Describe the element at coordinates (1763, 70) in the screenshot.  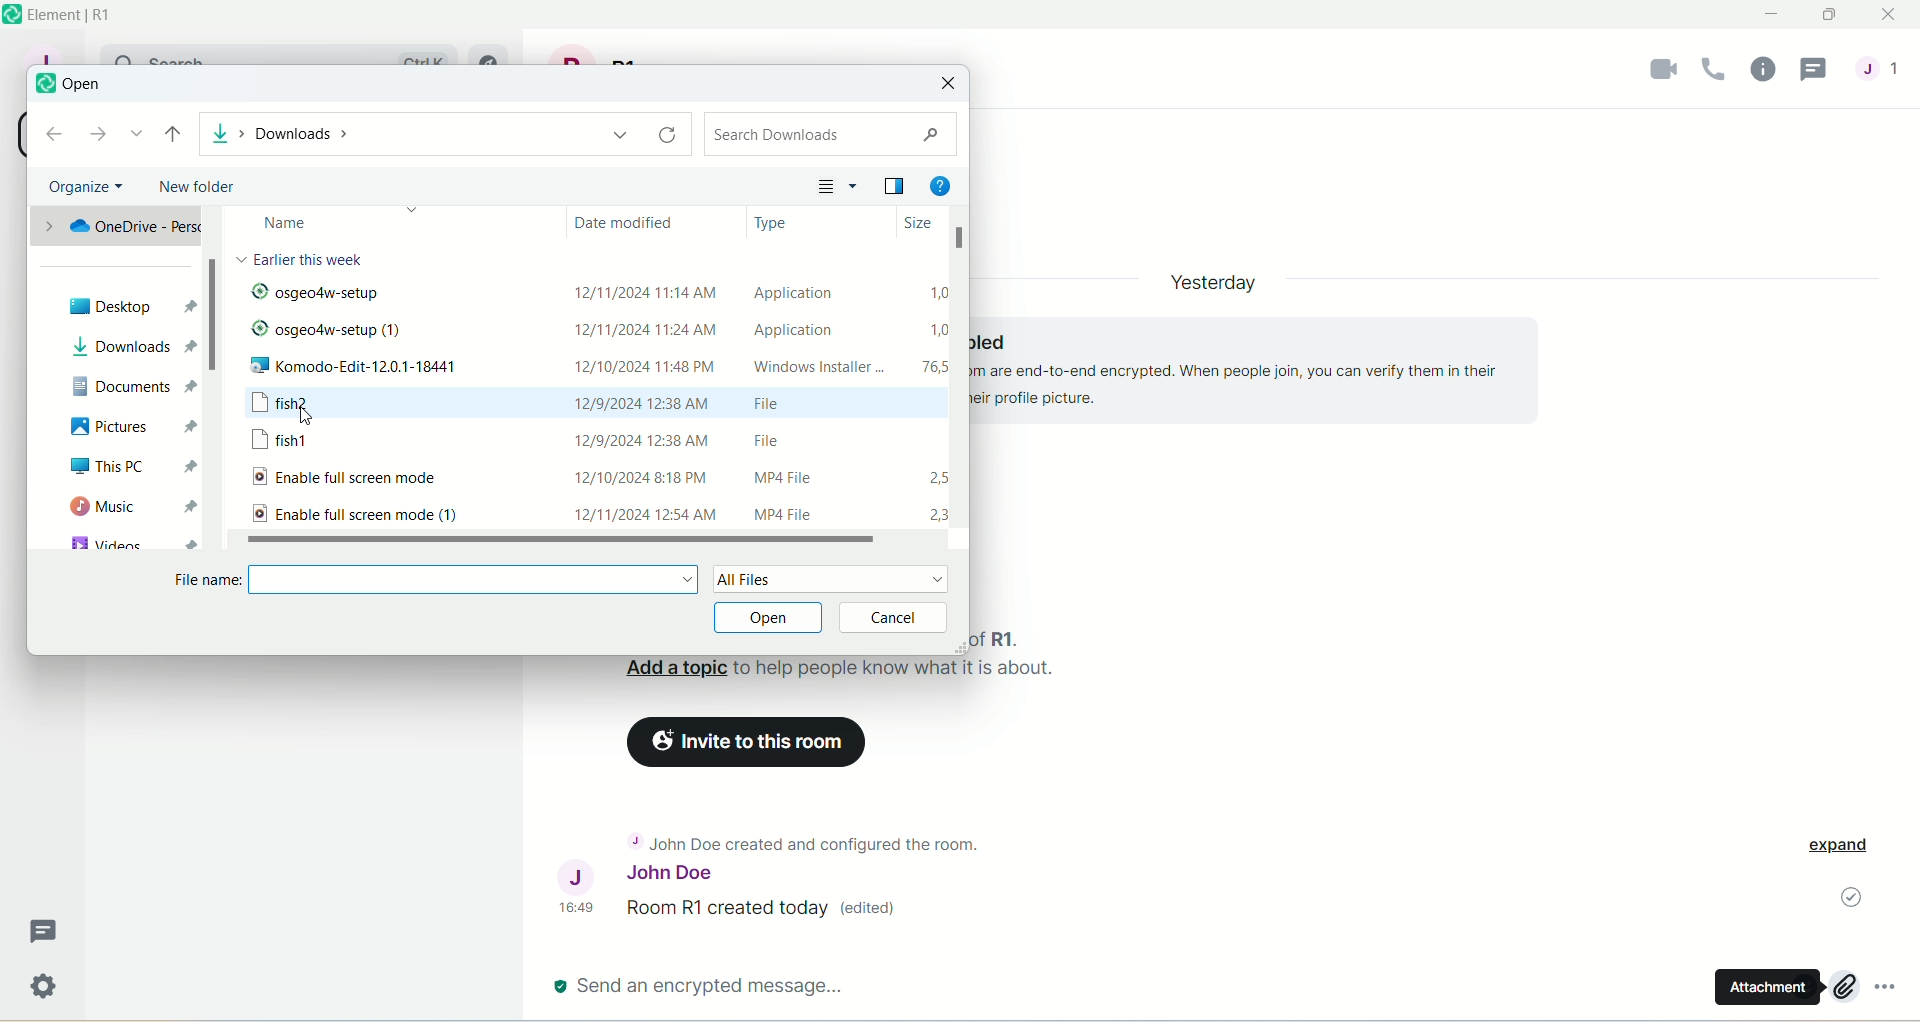
I see `room info` at that location.